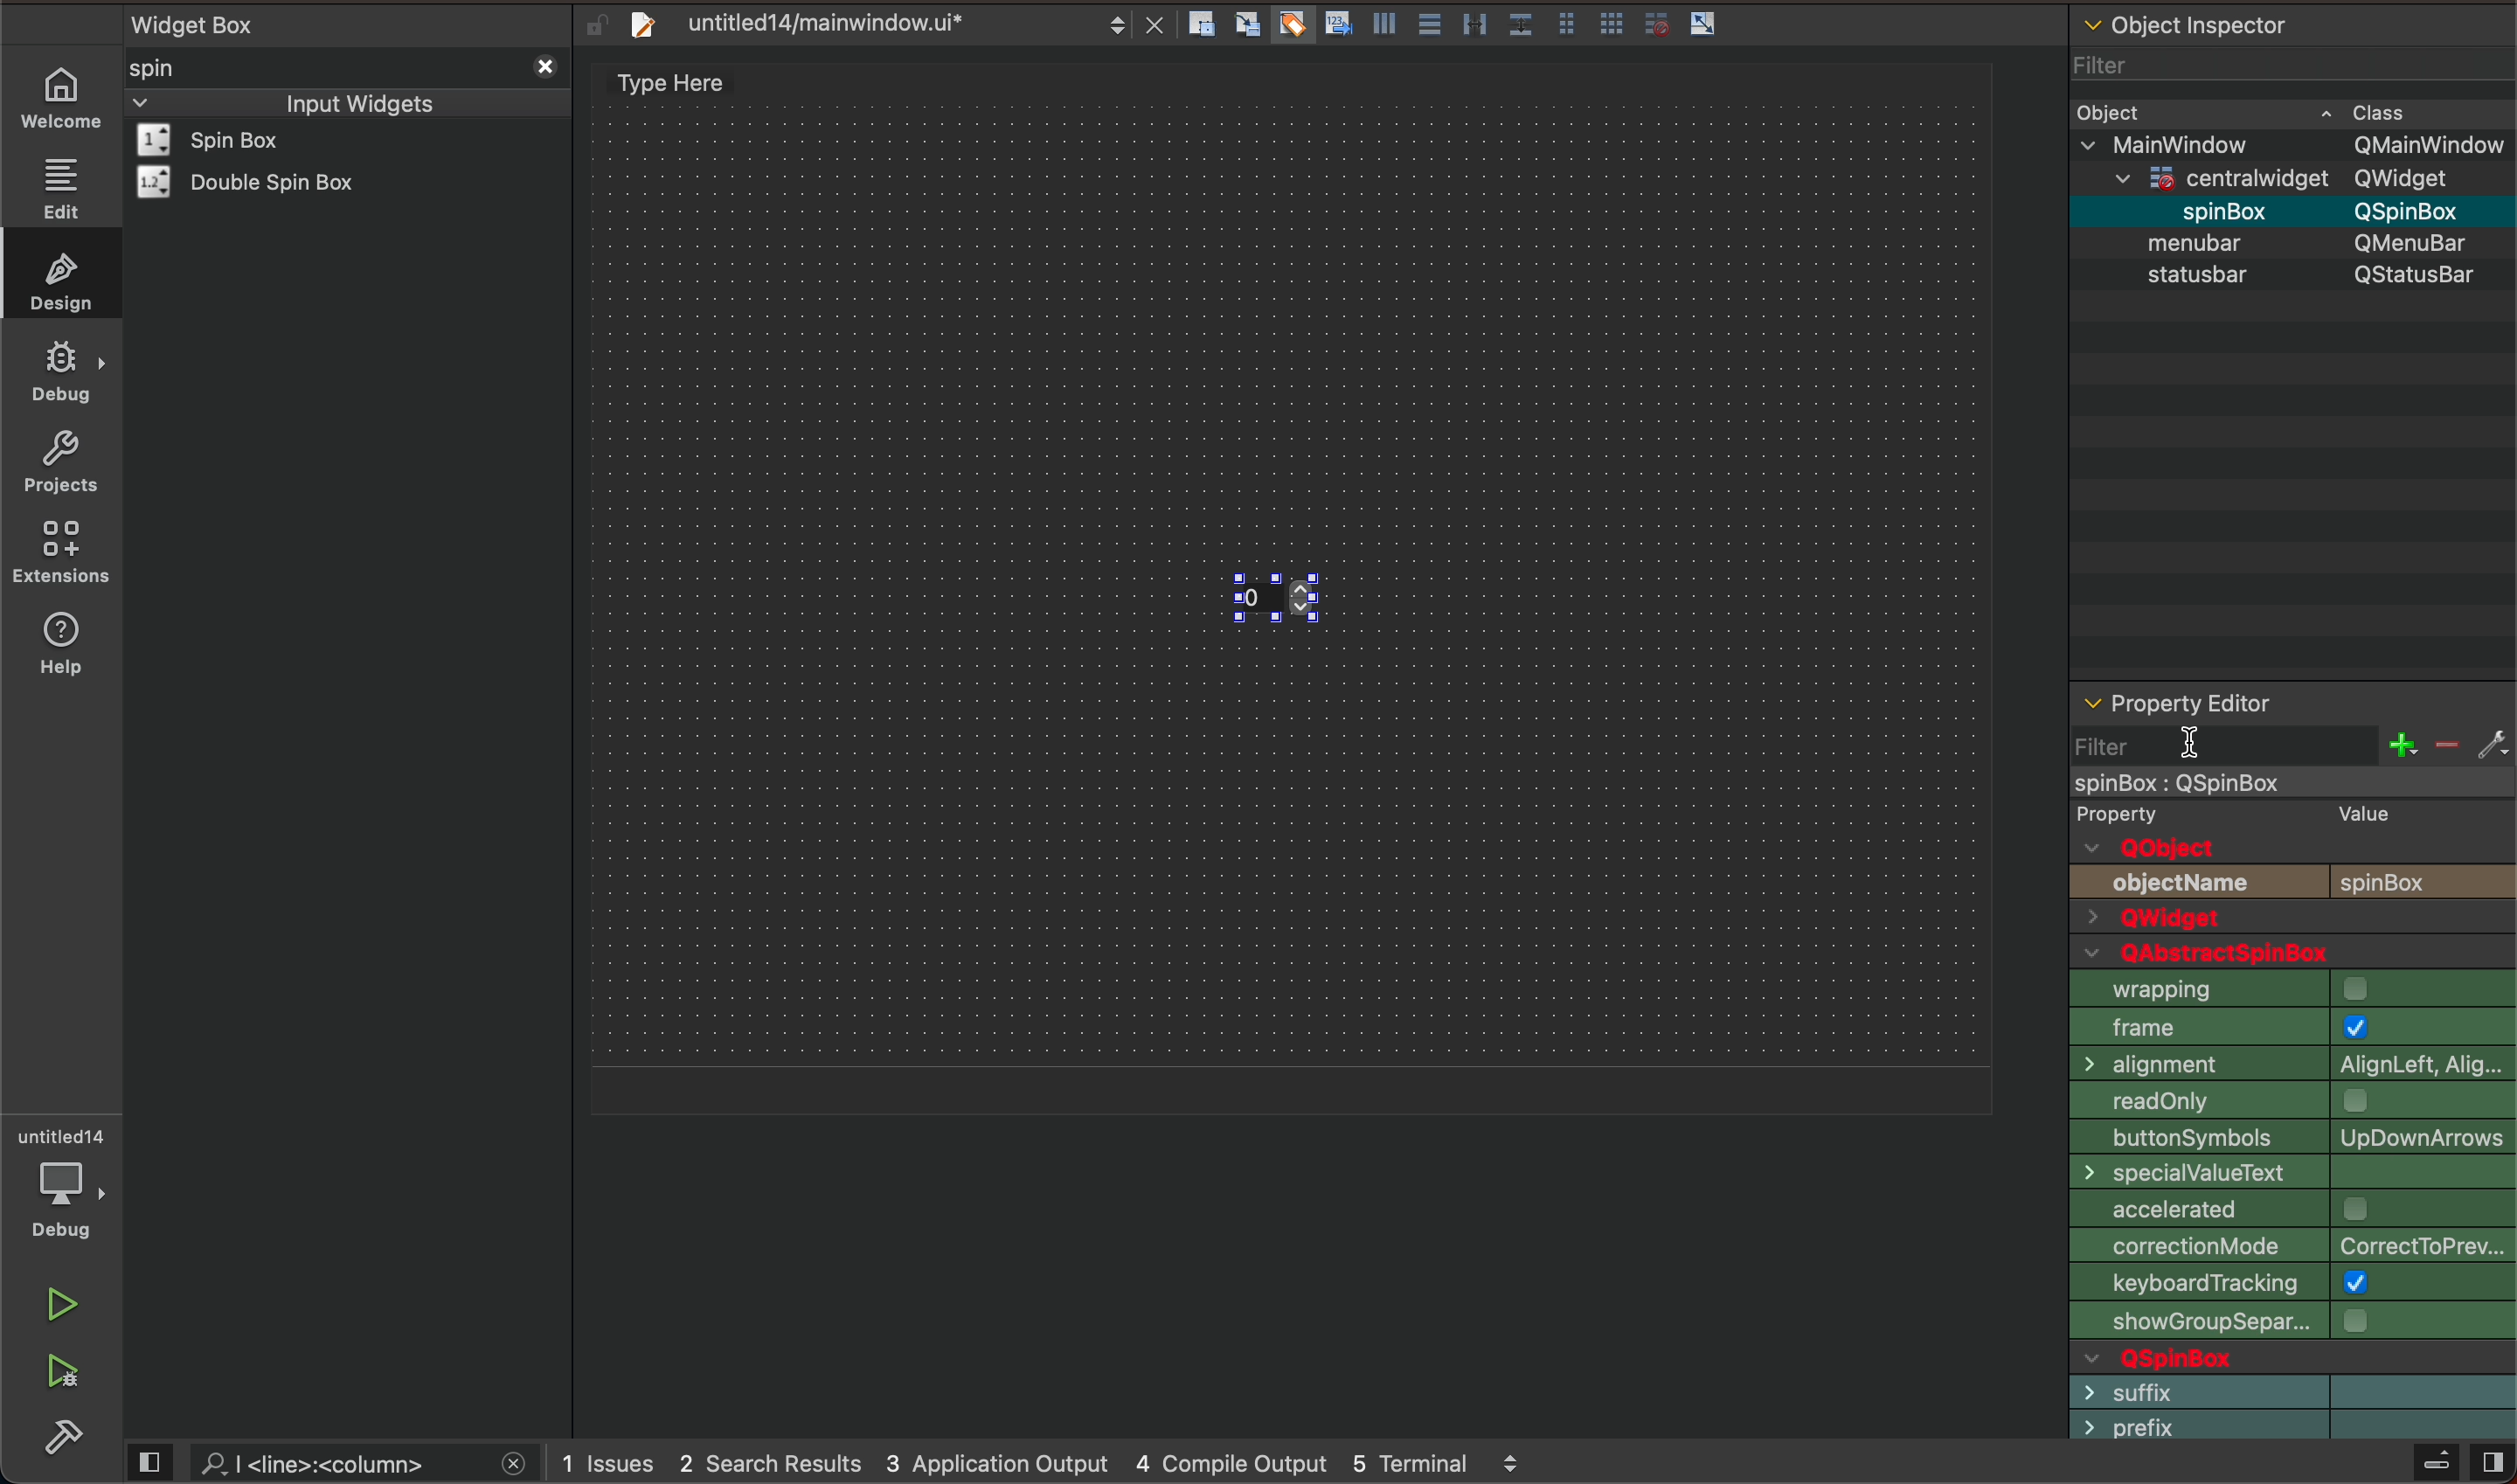 This screenshot has width=2517, height=1484. I want to click on , so click(2418, 242).